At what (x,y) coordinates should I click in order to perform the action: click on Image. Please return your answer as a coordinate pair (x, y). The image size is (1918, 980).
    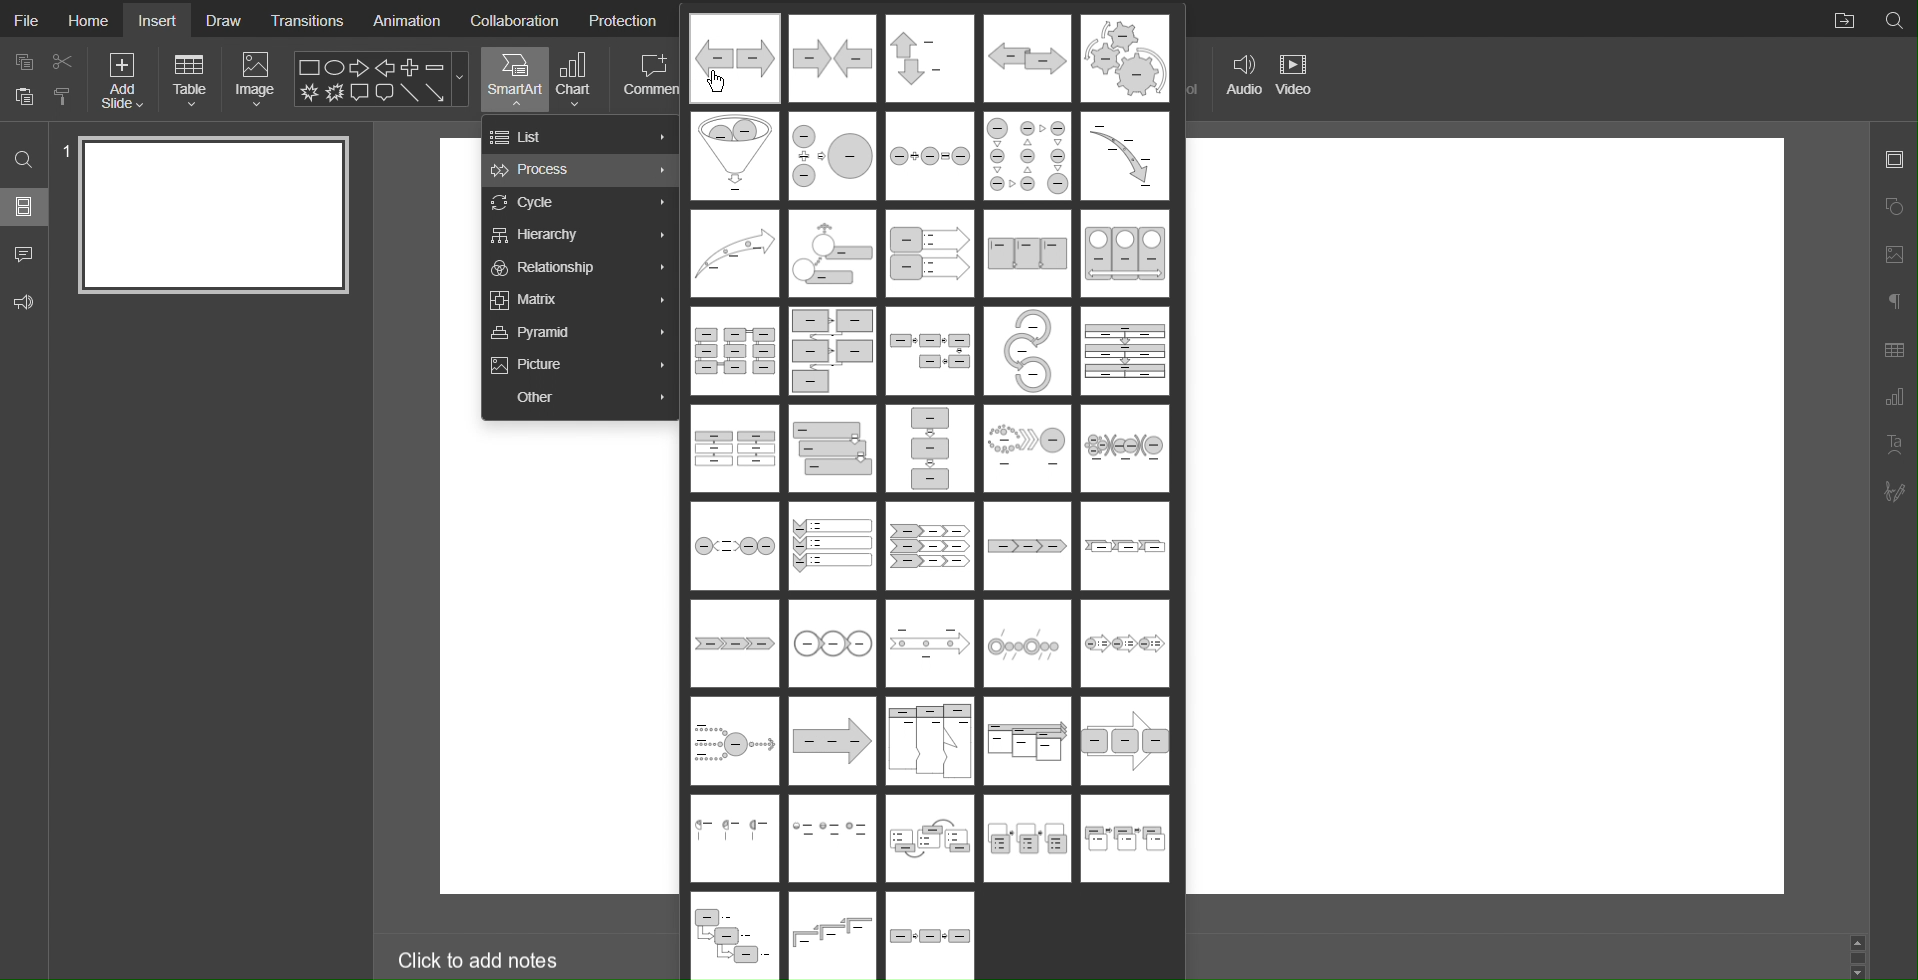
    Looking at the image, I should click on (256, 79).